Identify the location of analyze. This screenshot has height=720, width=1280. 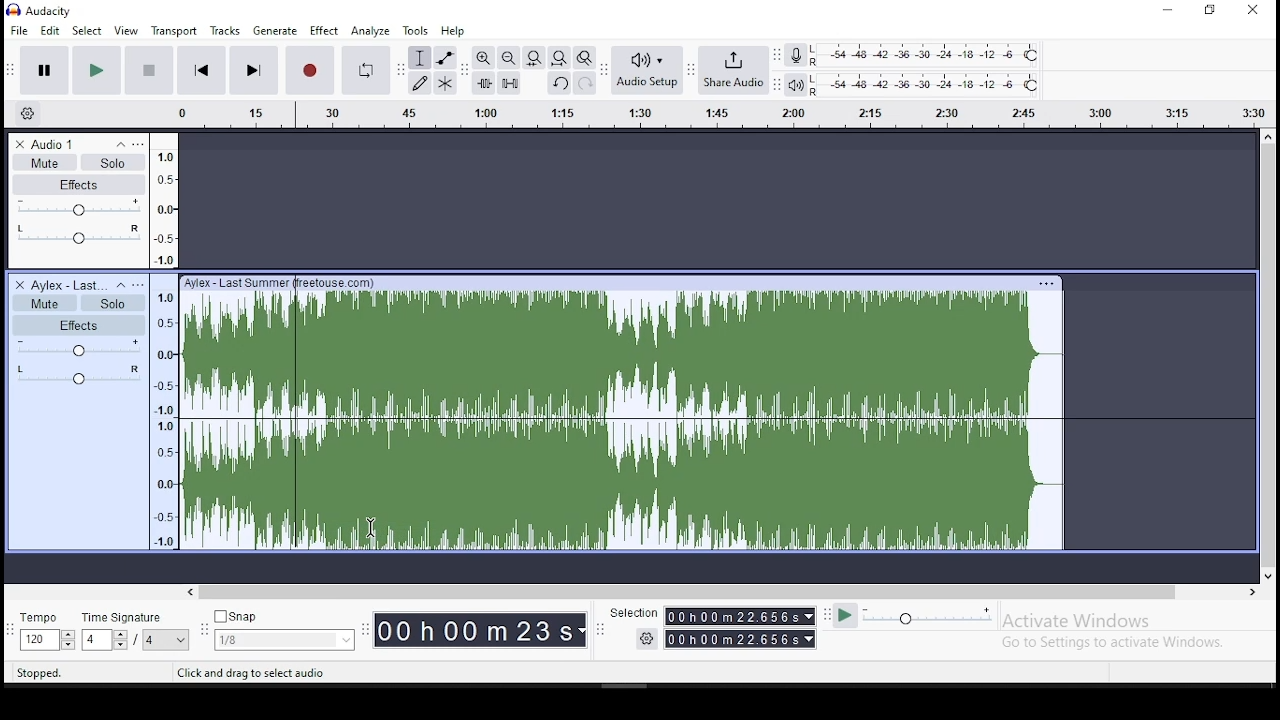
(371, 31).